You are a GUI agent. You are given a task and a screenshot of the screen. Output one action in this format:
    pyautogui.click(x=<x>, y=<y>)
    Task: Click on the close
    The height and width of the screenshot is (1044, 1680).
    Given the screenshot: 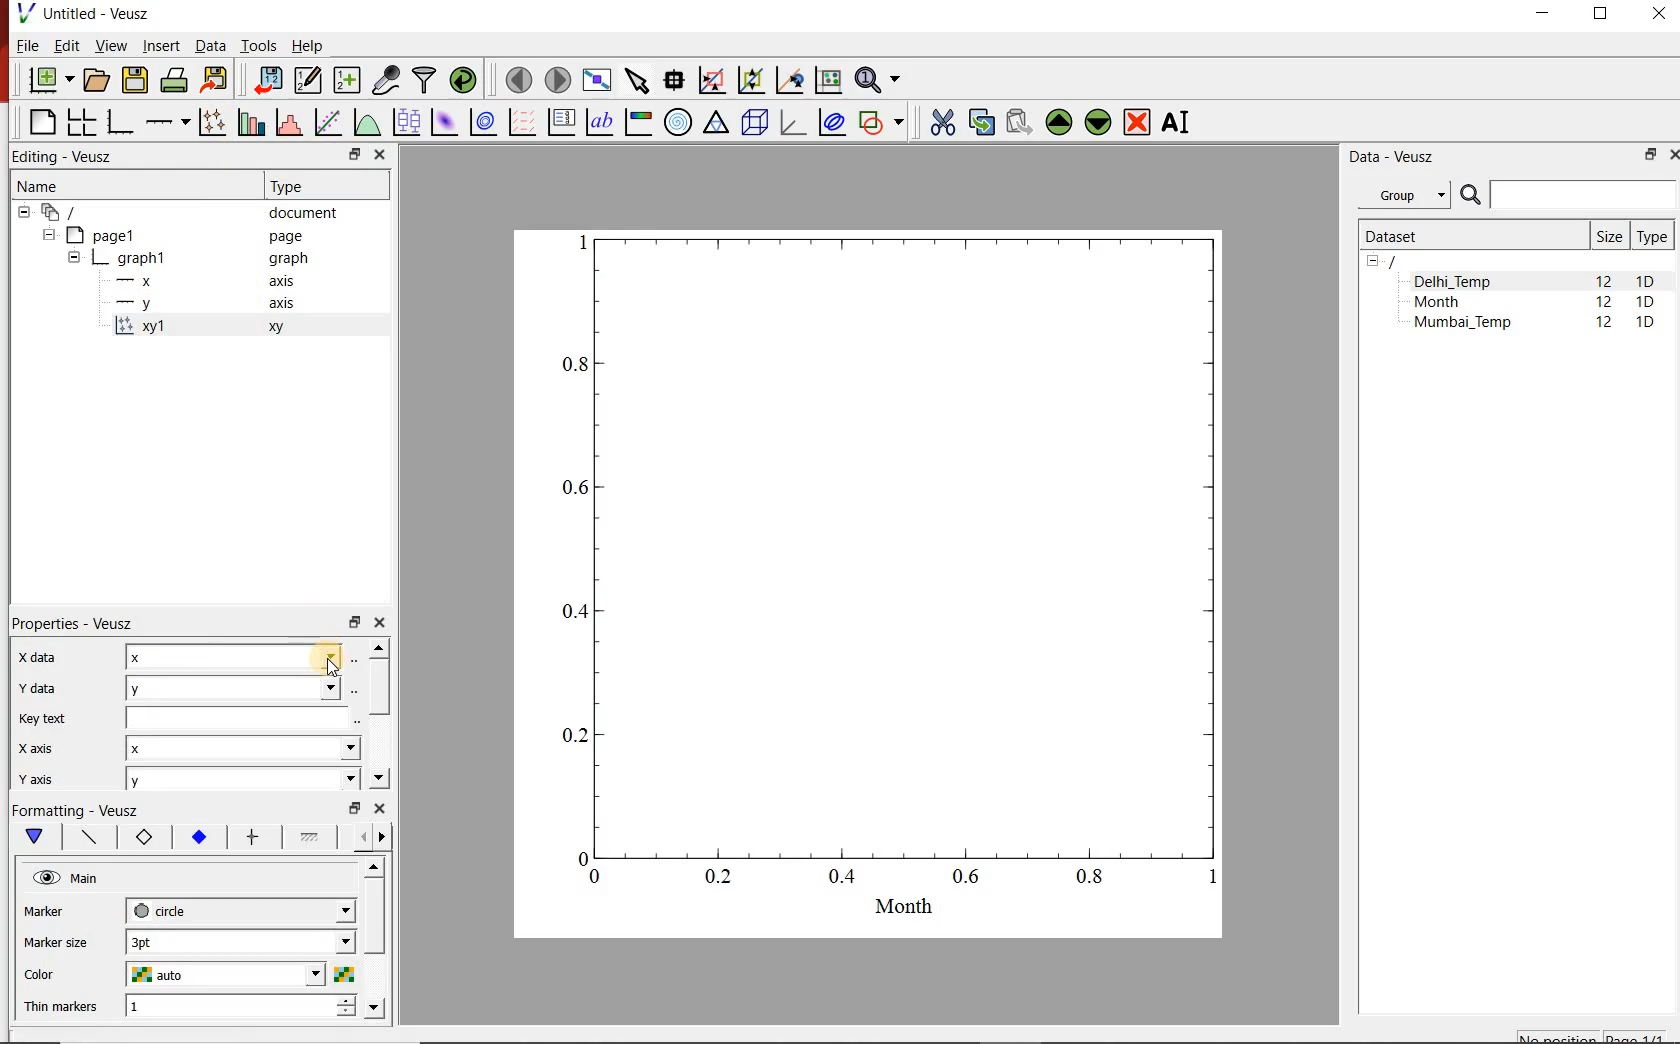 What is the action you would take?
    pyautogui.click(x=378, y=156)
    